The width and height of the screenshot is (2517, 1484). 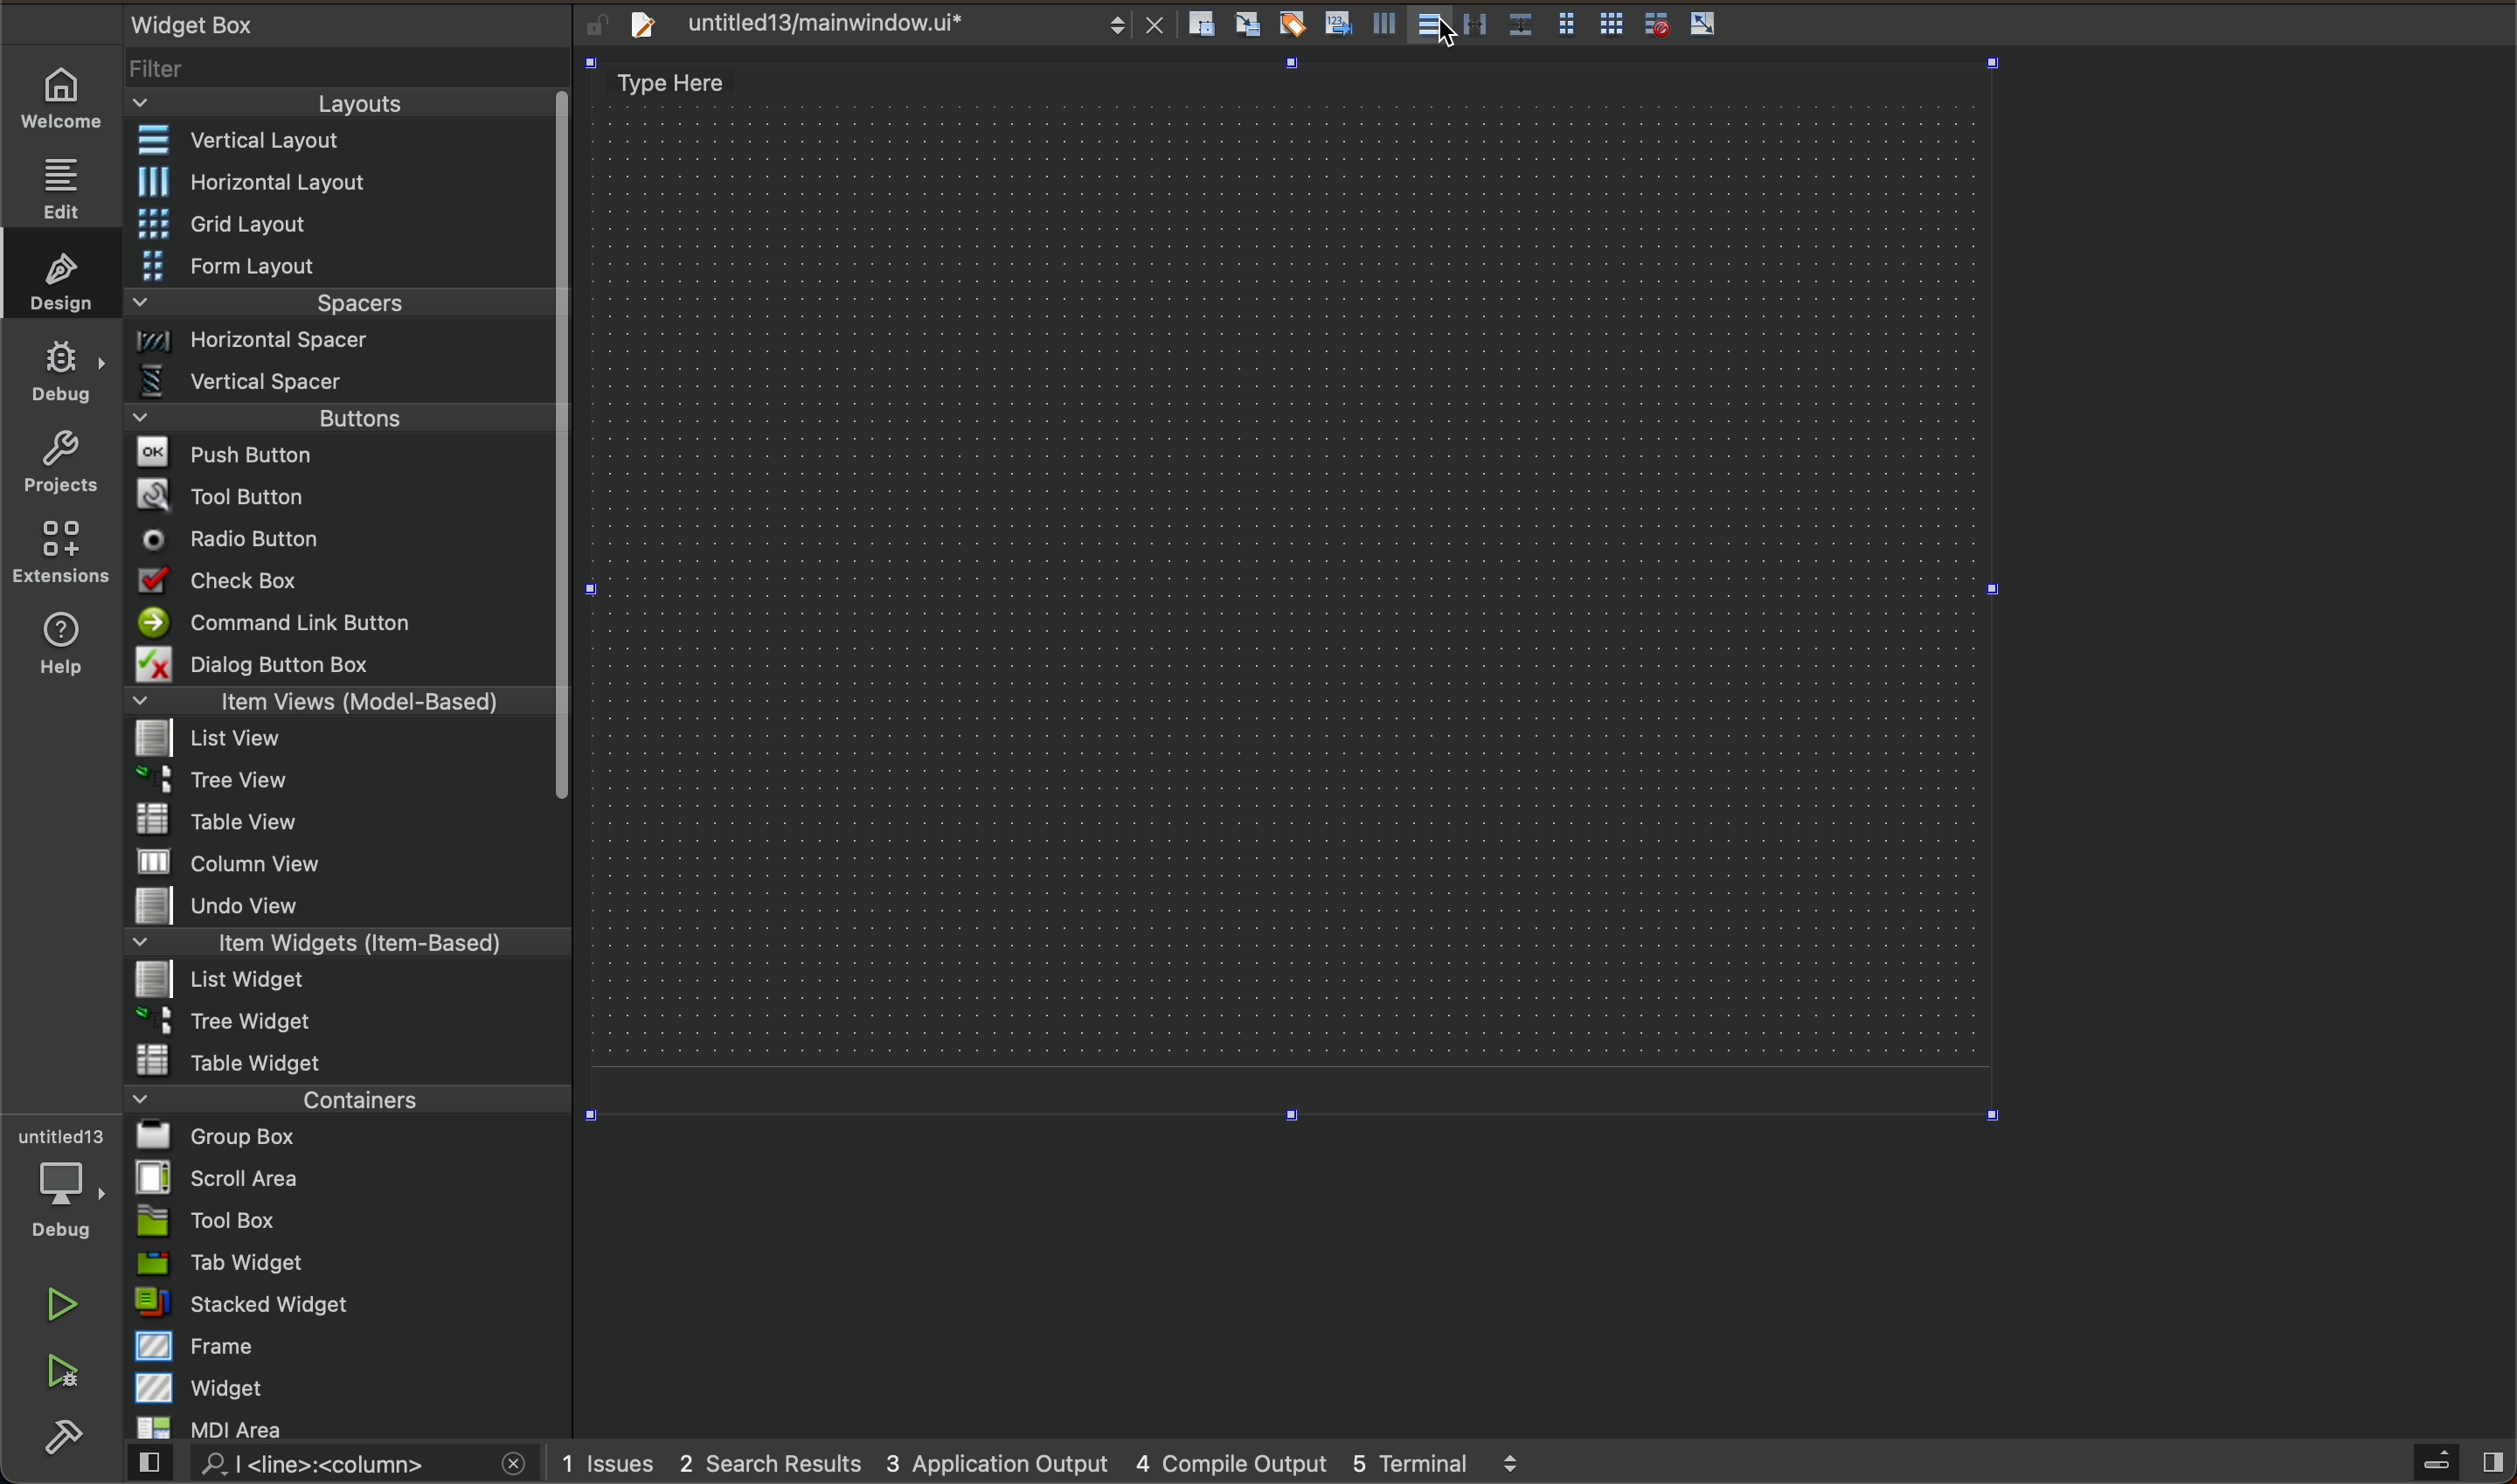 What do you see at coordinates (1204, 24) in the screenshot?
I see `` at bounding box center [1204, 24].